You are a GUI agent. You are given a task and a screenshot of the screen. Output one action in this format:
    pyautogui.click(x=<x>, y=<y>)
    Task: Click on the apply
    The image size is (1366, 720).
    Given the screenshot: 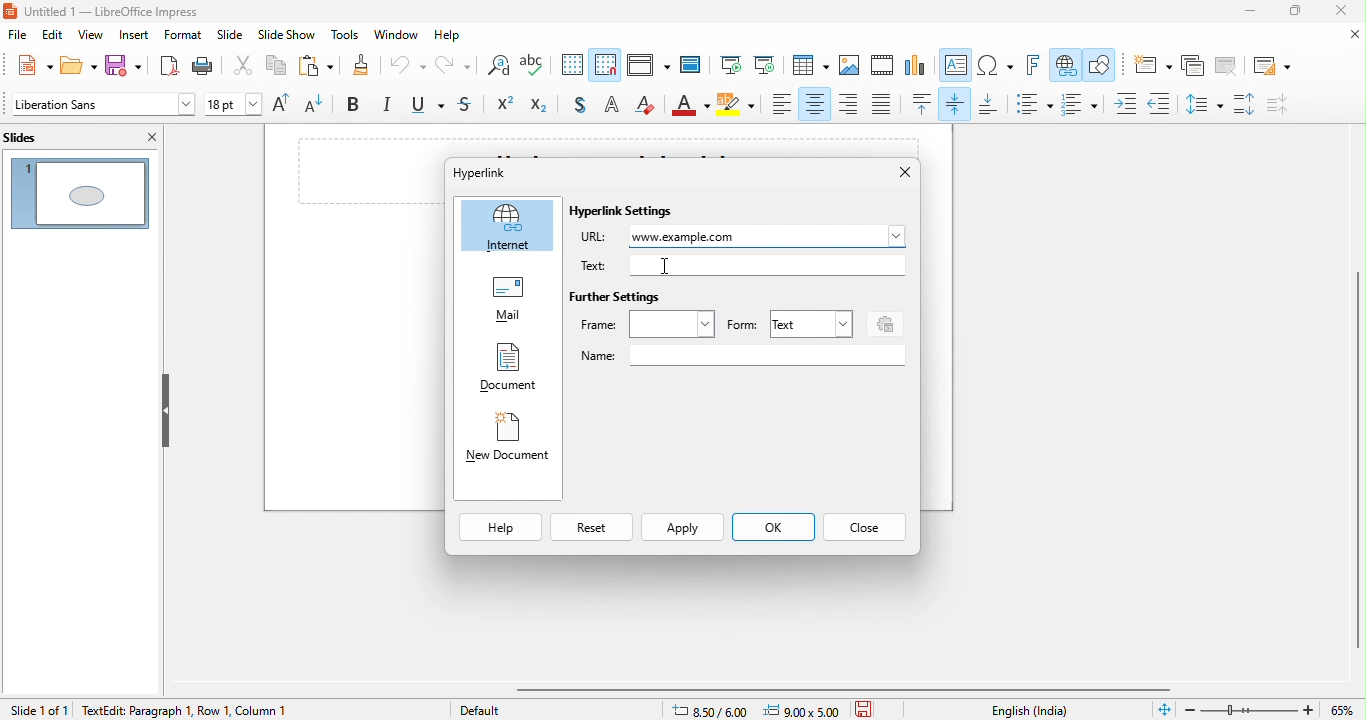 What is the action you would take?
    pyautogui.click(x=683, y=529)
    